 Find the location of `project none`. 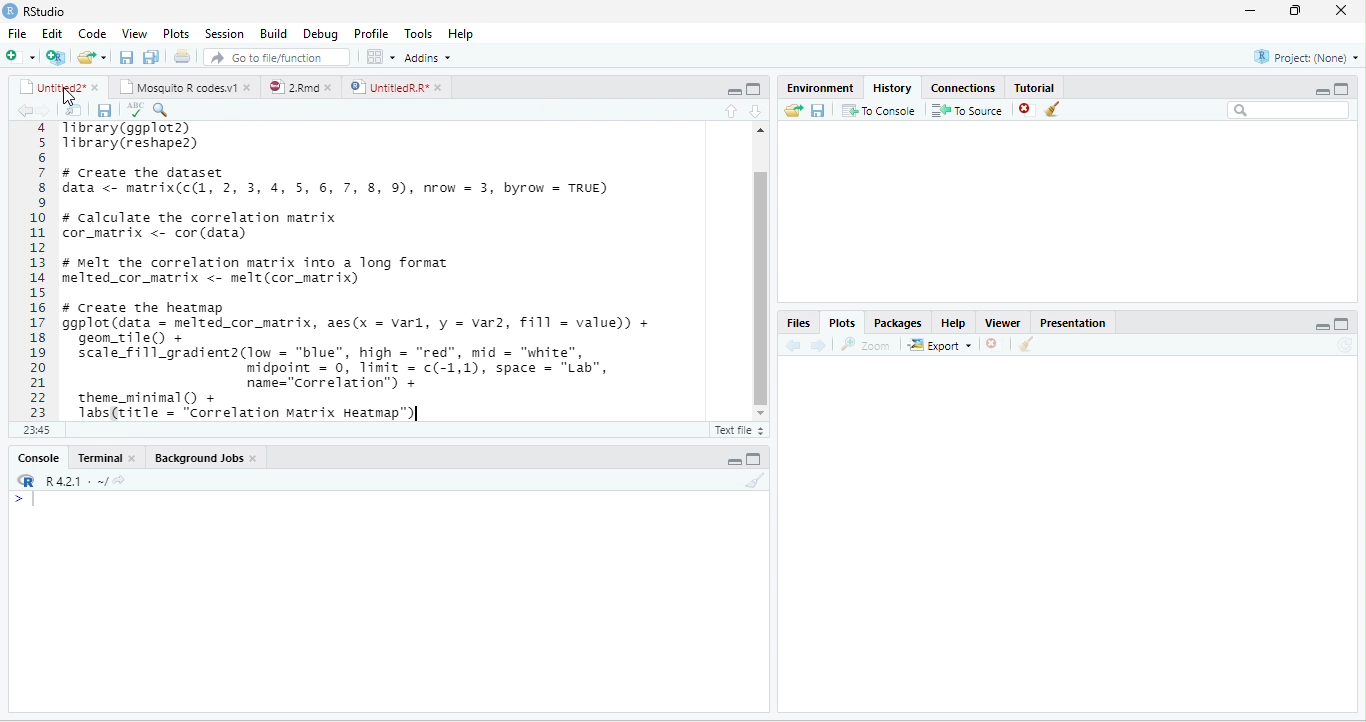

project none is located at coordinates (1295, 58).